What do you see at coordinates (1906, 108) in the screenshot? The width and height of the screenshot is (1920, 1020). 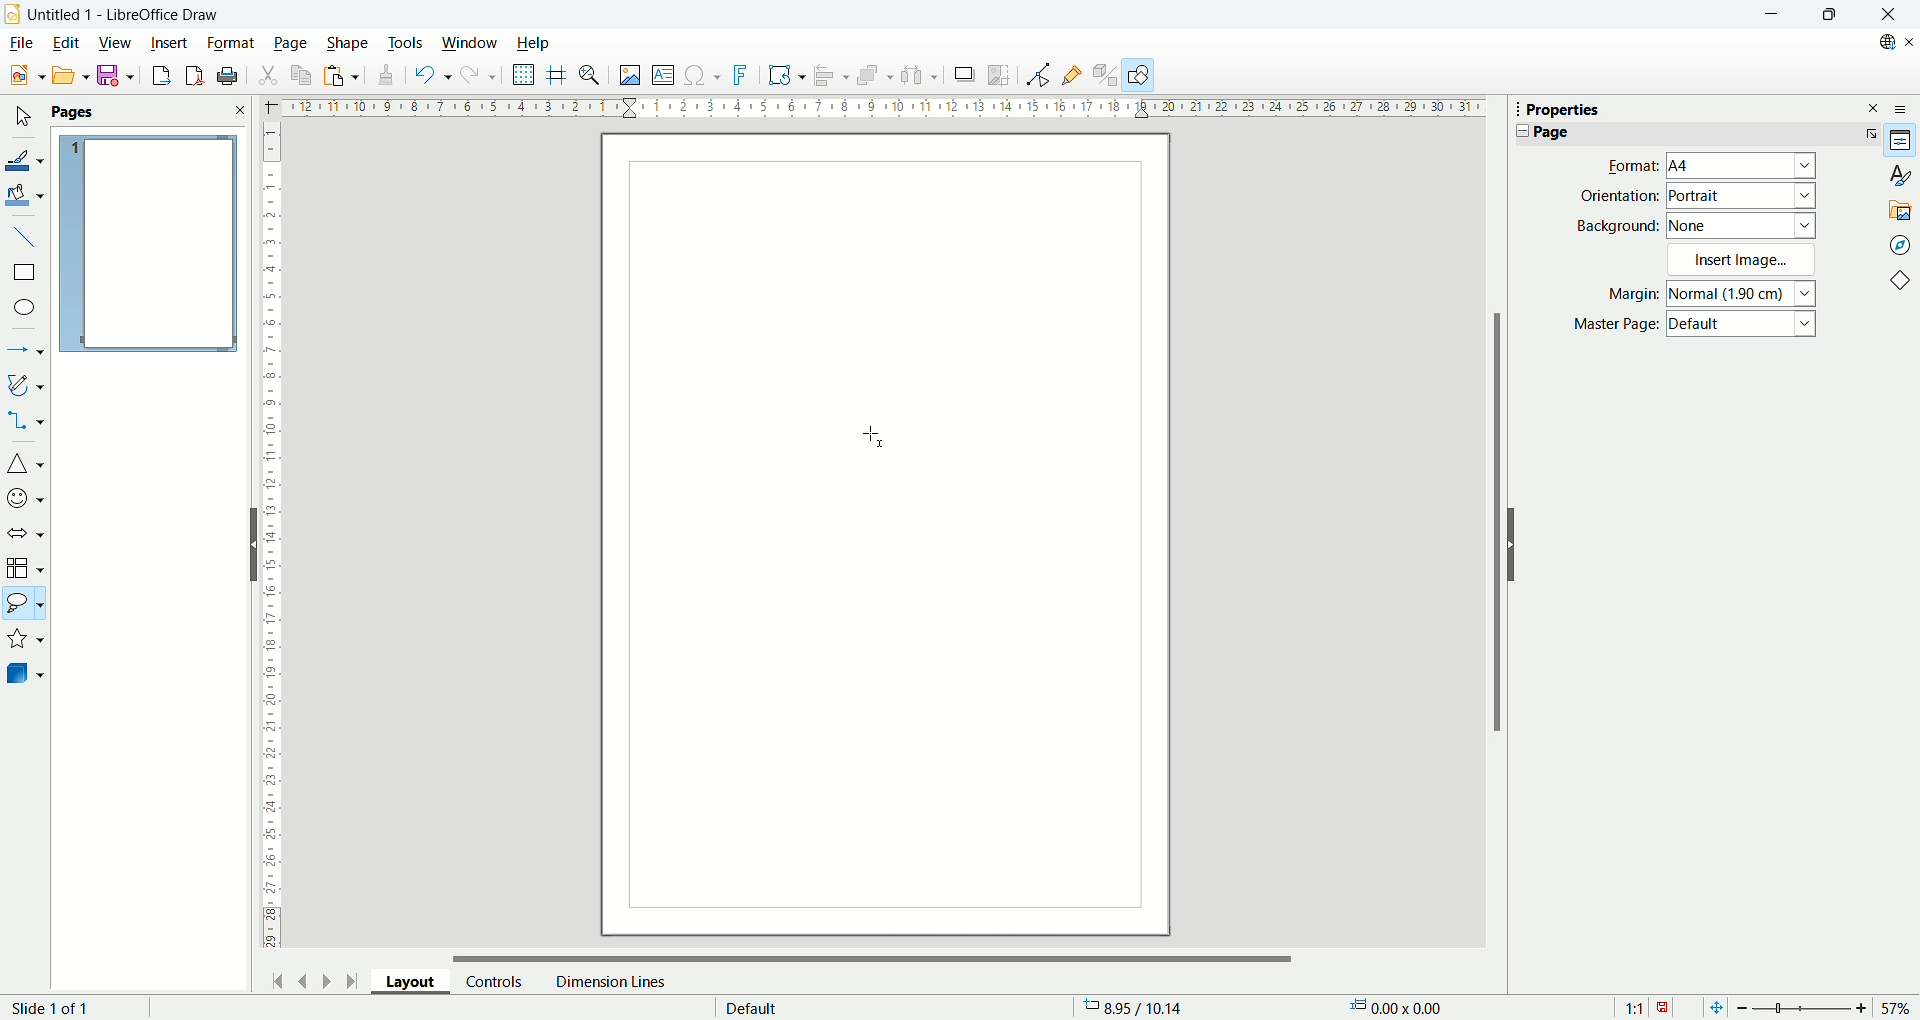 I see `Sidebar settings` at bounding box center [1906, 108].